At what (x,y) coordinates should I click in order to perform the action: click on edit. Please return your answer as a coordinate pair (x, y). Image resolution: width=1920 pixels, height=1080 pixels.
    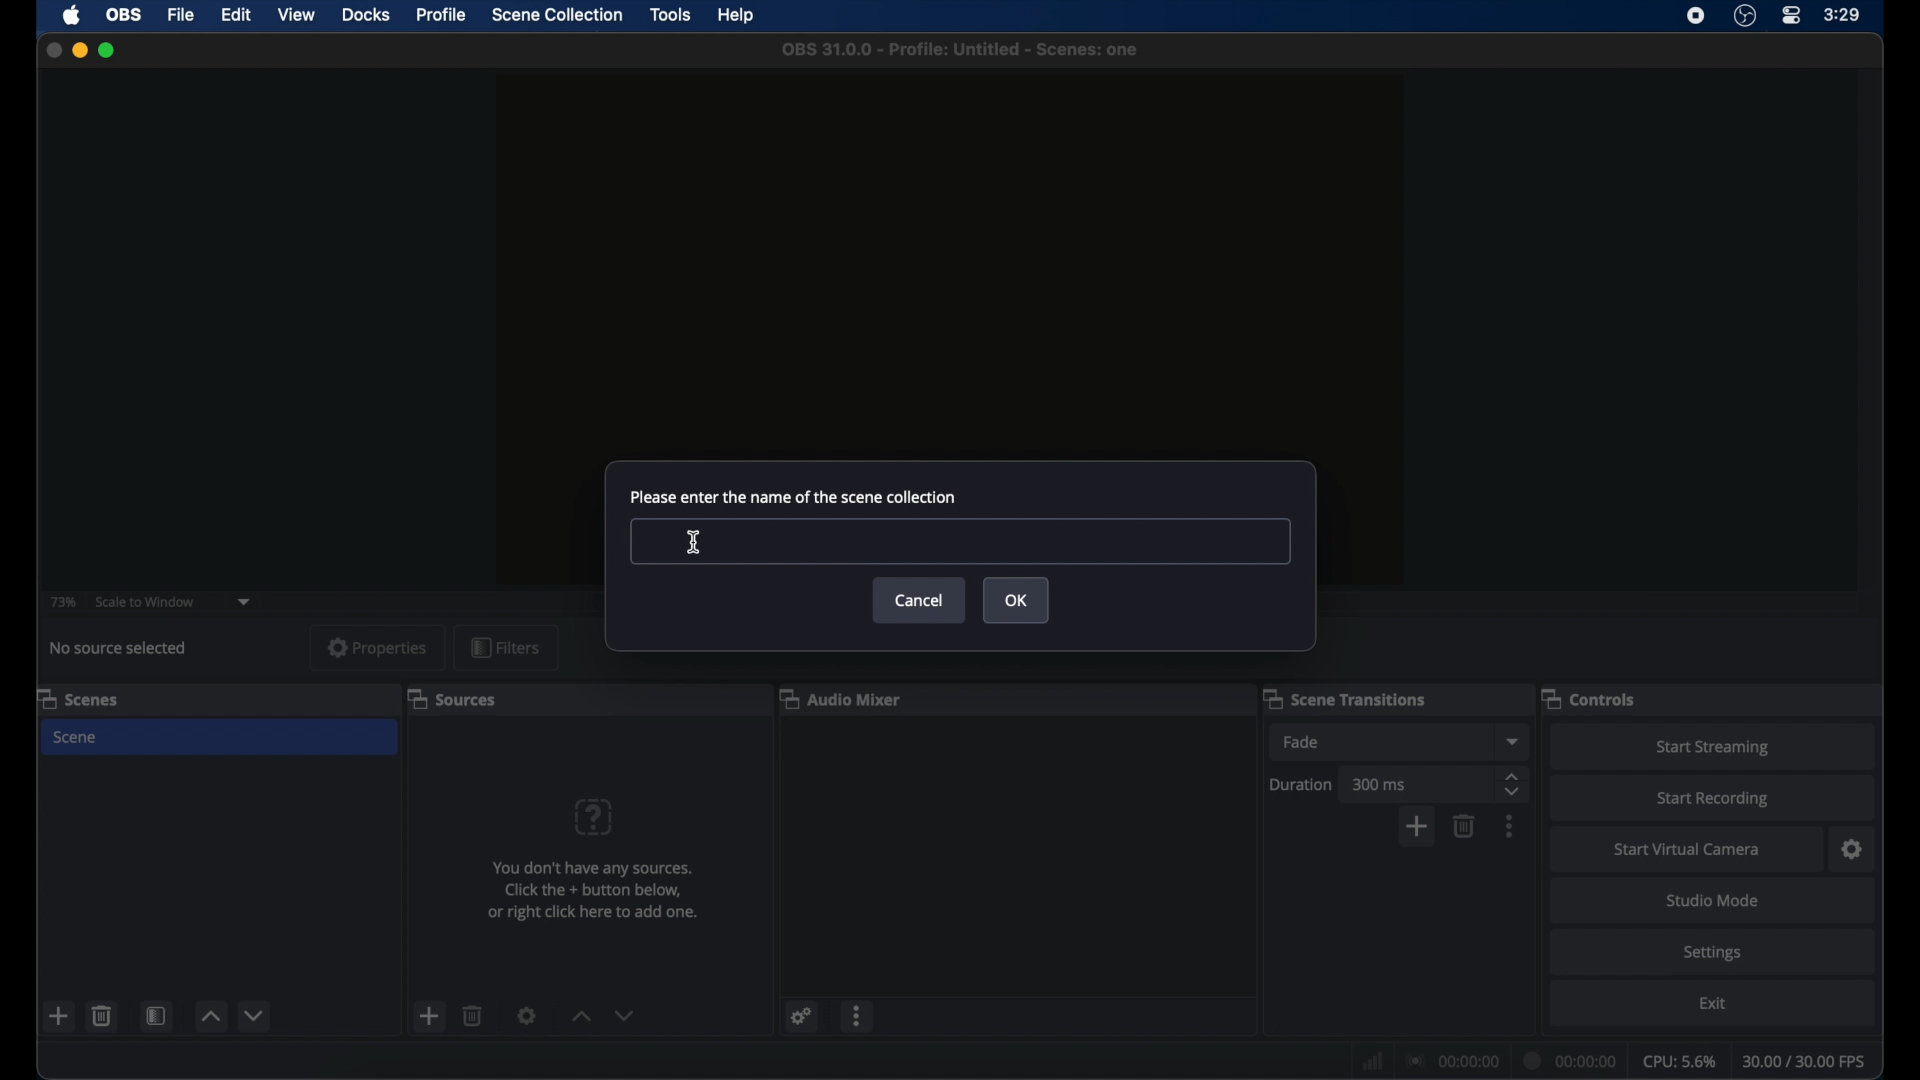
    Looking at the image, I should click on (234, 14).